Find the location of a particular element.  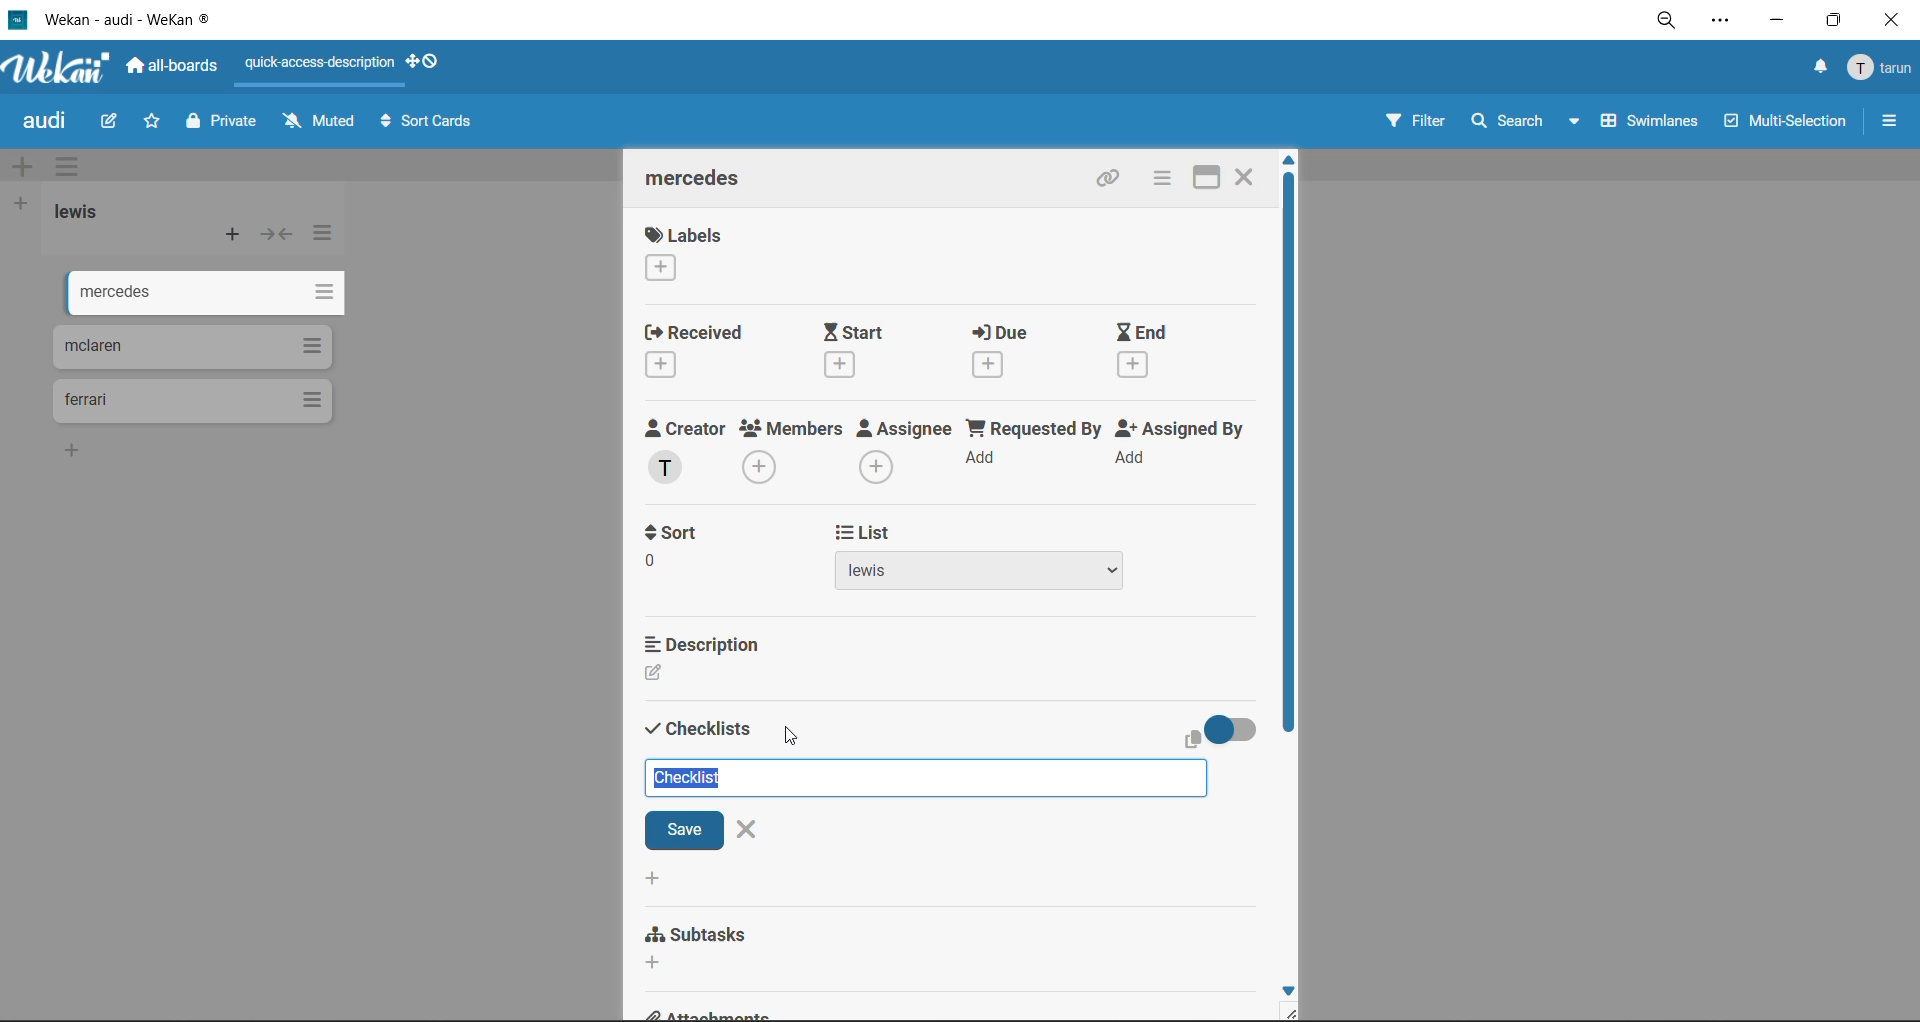

close is located at coordinates (754, 831).